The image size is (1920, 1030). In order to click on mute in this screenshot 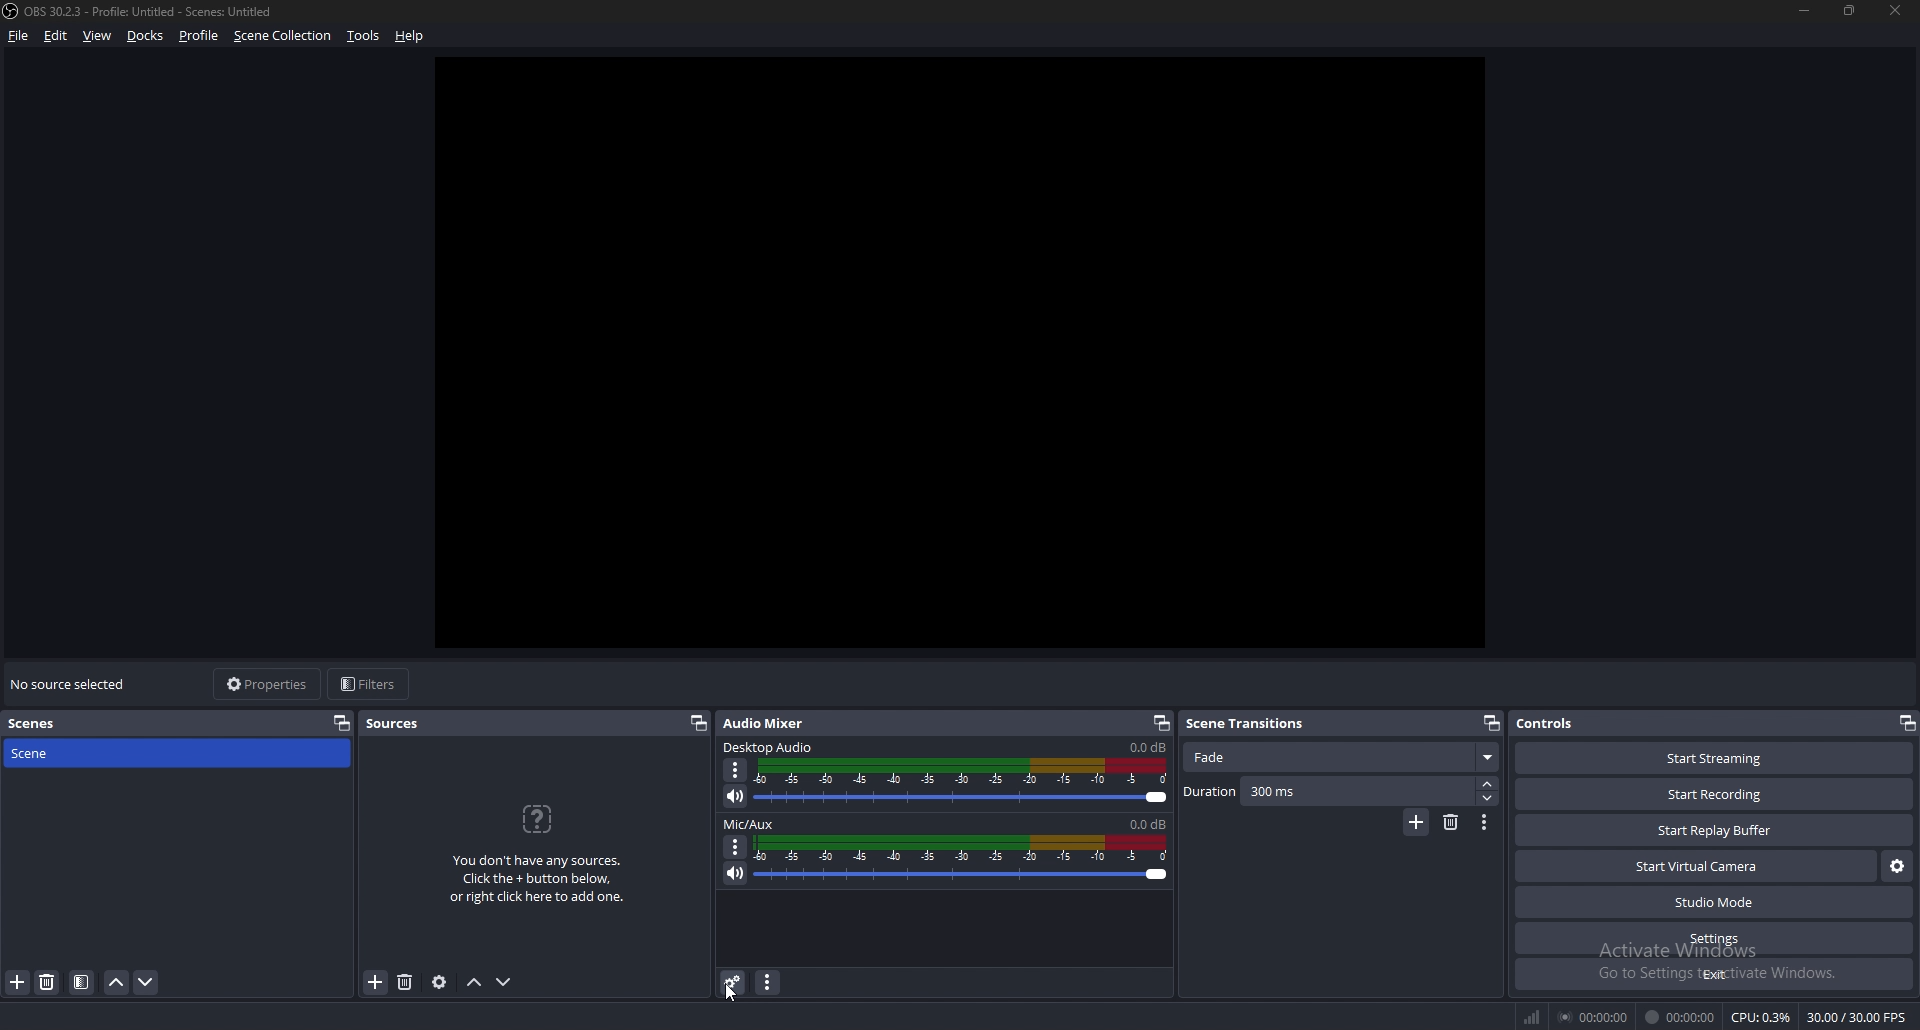, I will do `click(736, 798)`.